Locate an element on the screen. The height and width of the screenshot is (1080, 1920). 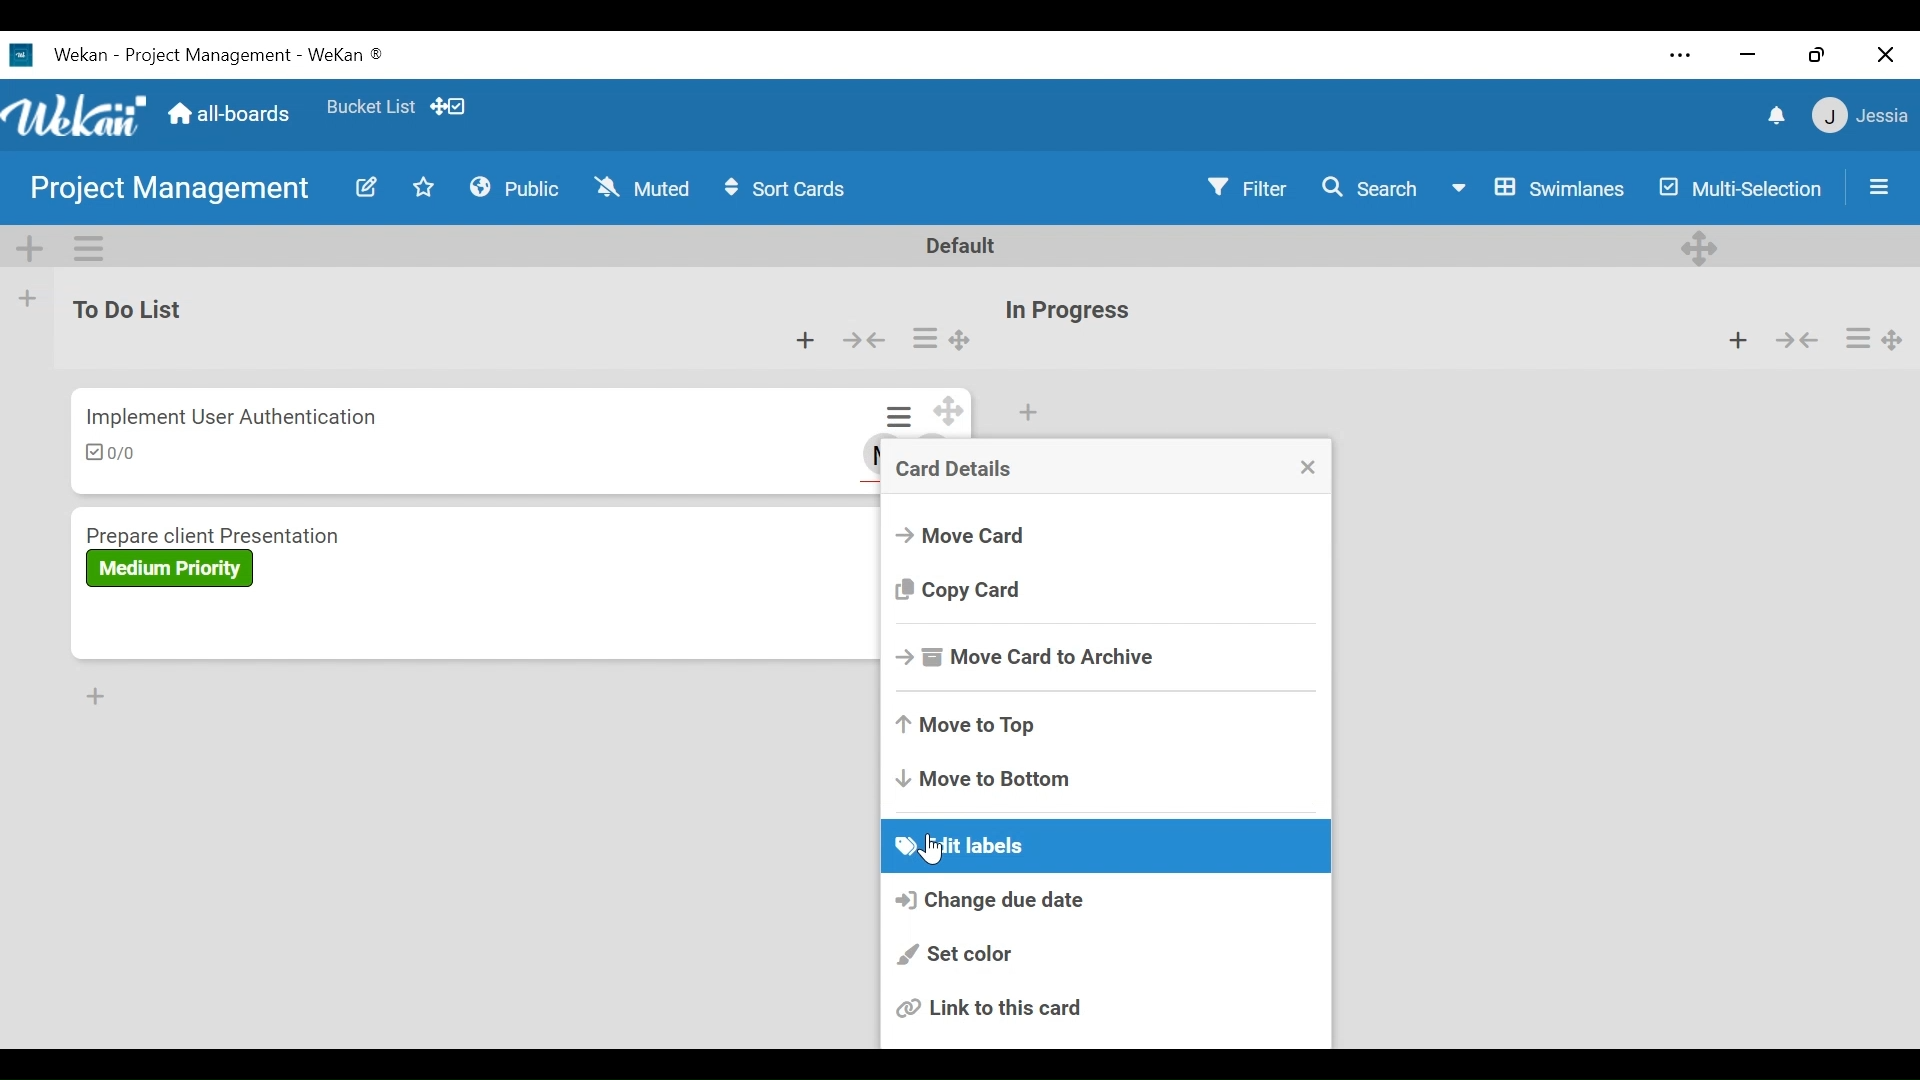
Home (all-boards) is located at coordinates (227, 113).